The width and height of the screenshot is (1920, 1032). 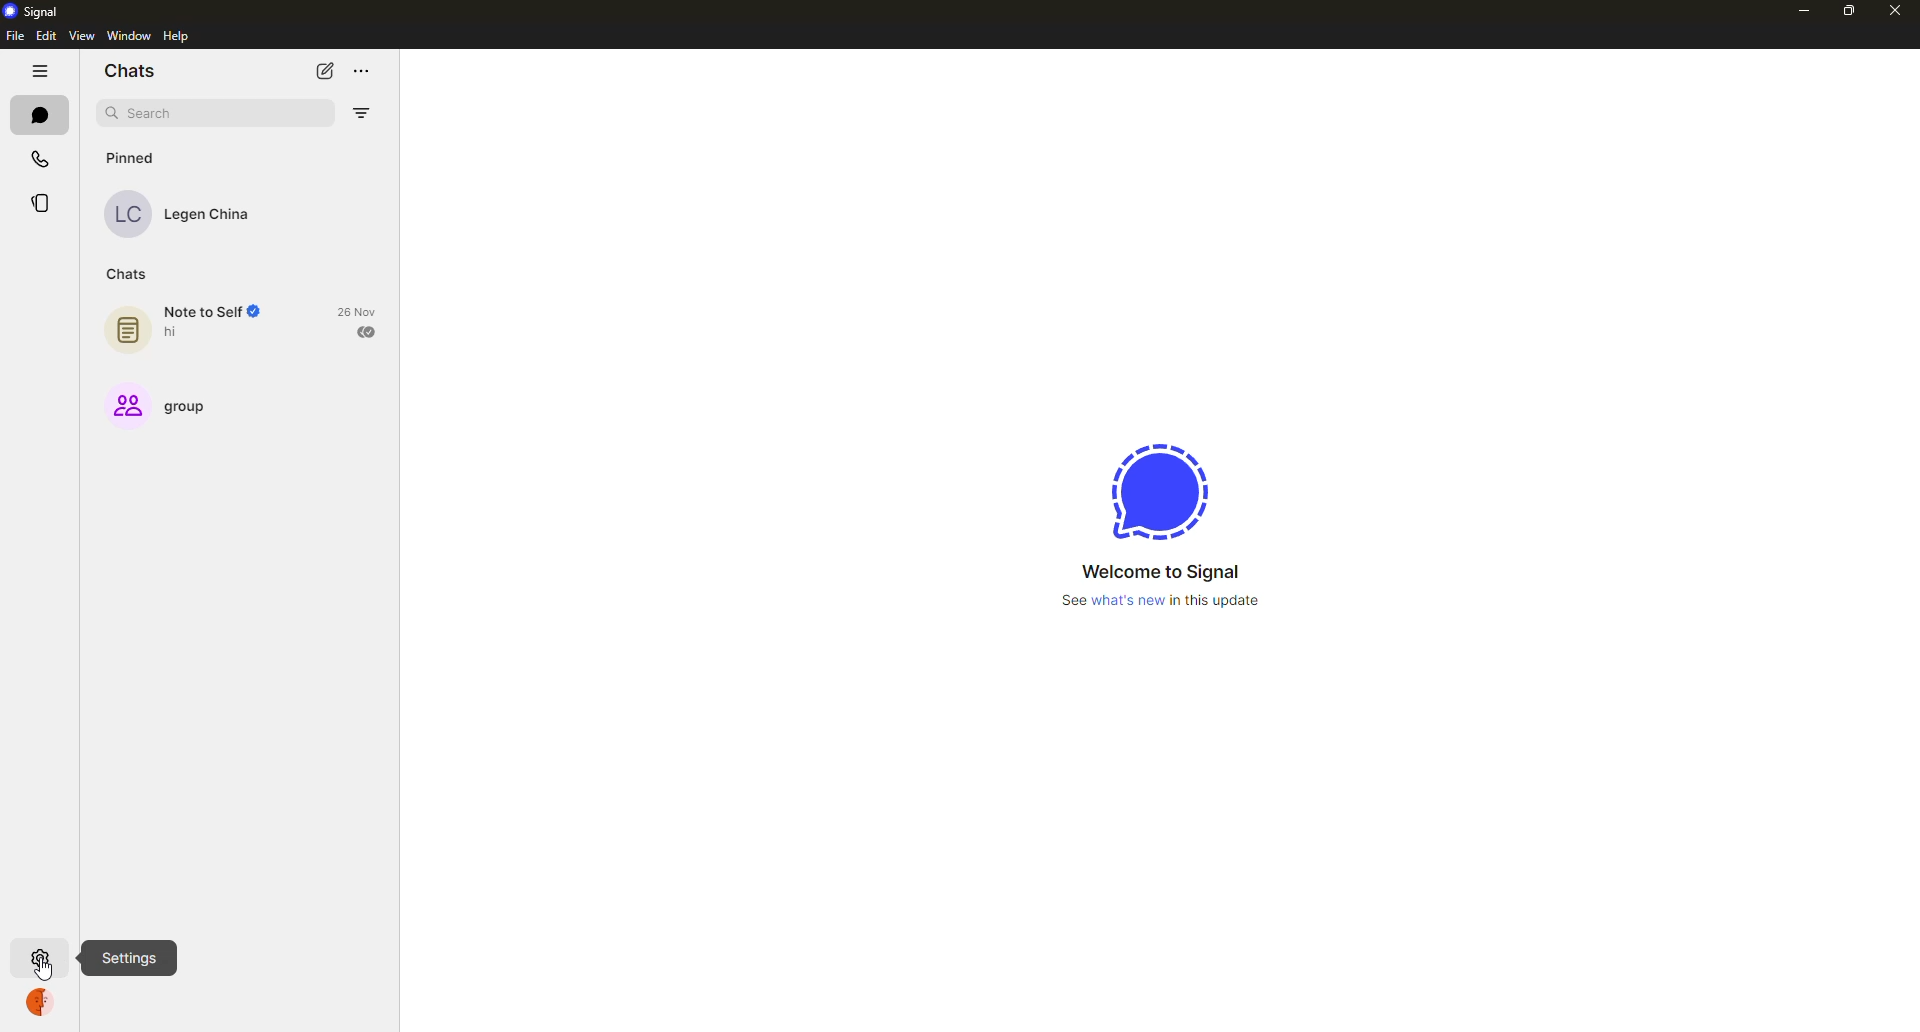 I want to click on window, so click(x=126, y=37).